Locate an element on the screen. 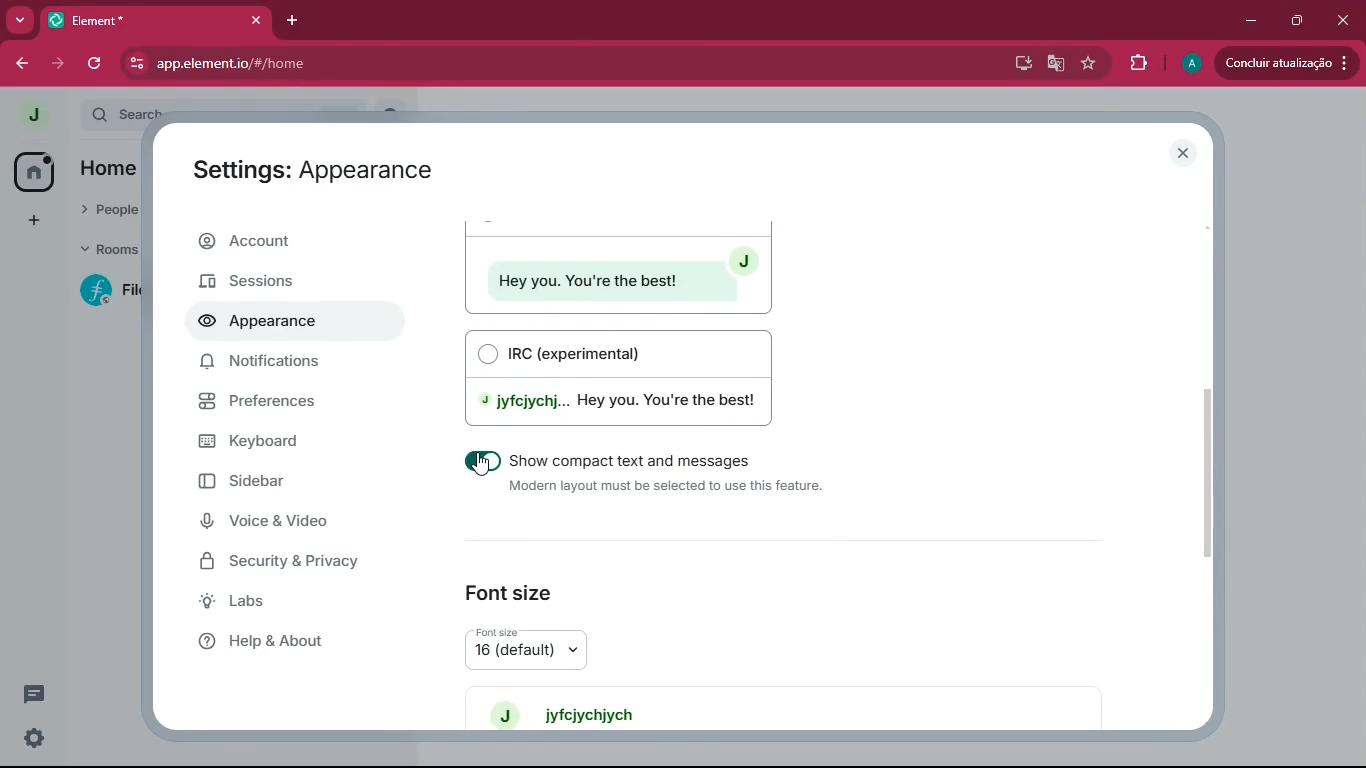 This screenshot has width=1366, height=768. extensions is located at coordinates (1138, 61).